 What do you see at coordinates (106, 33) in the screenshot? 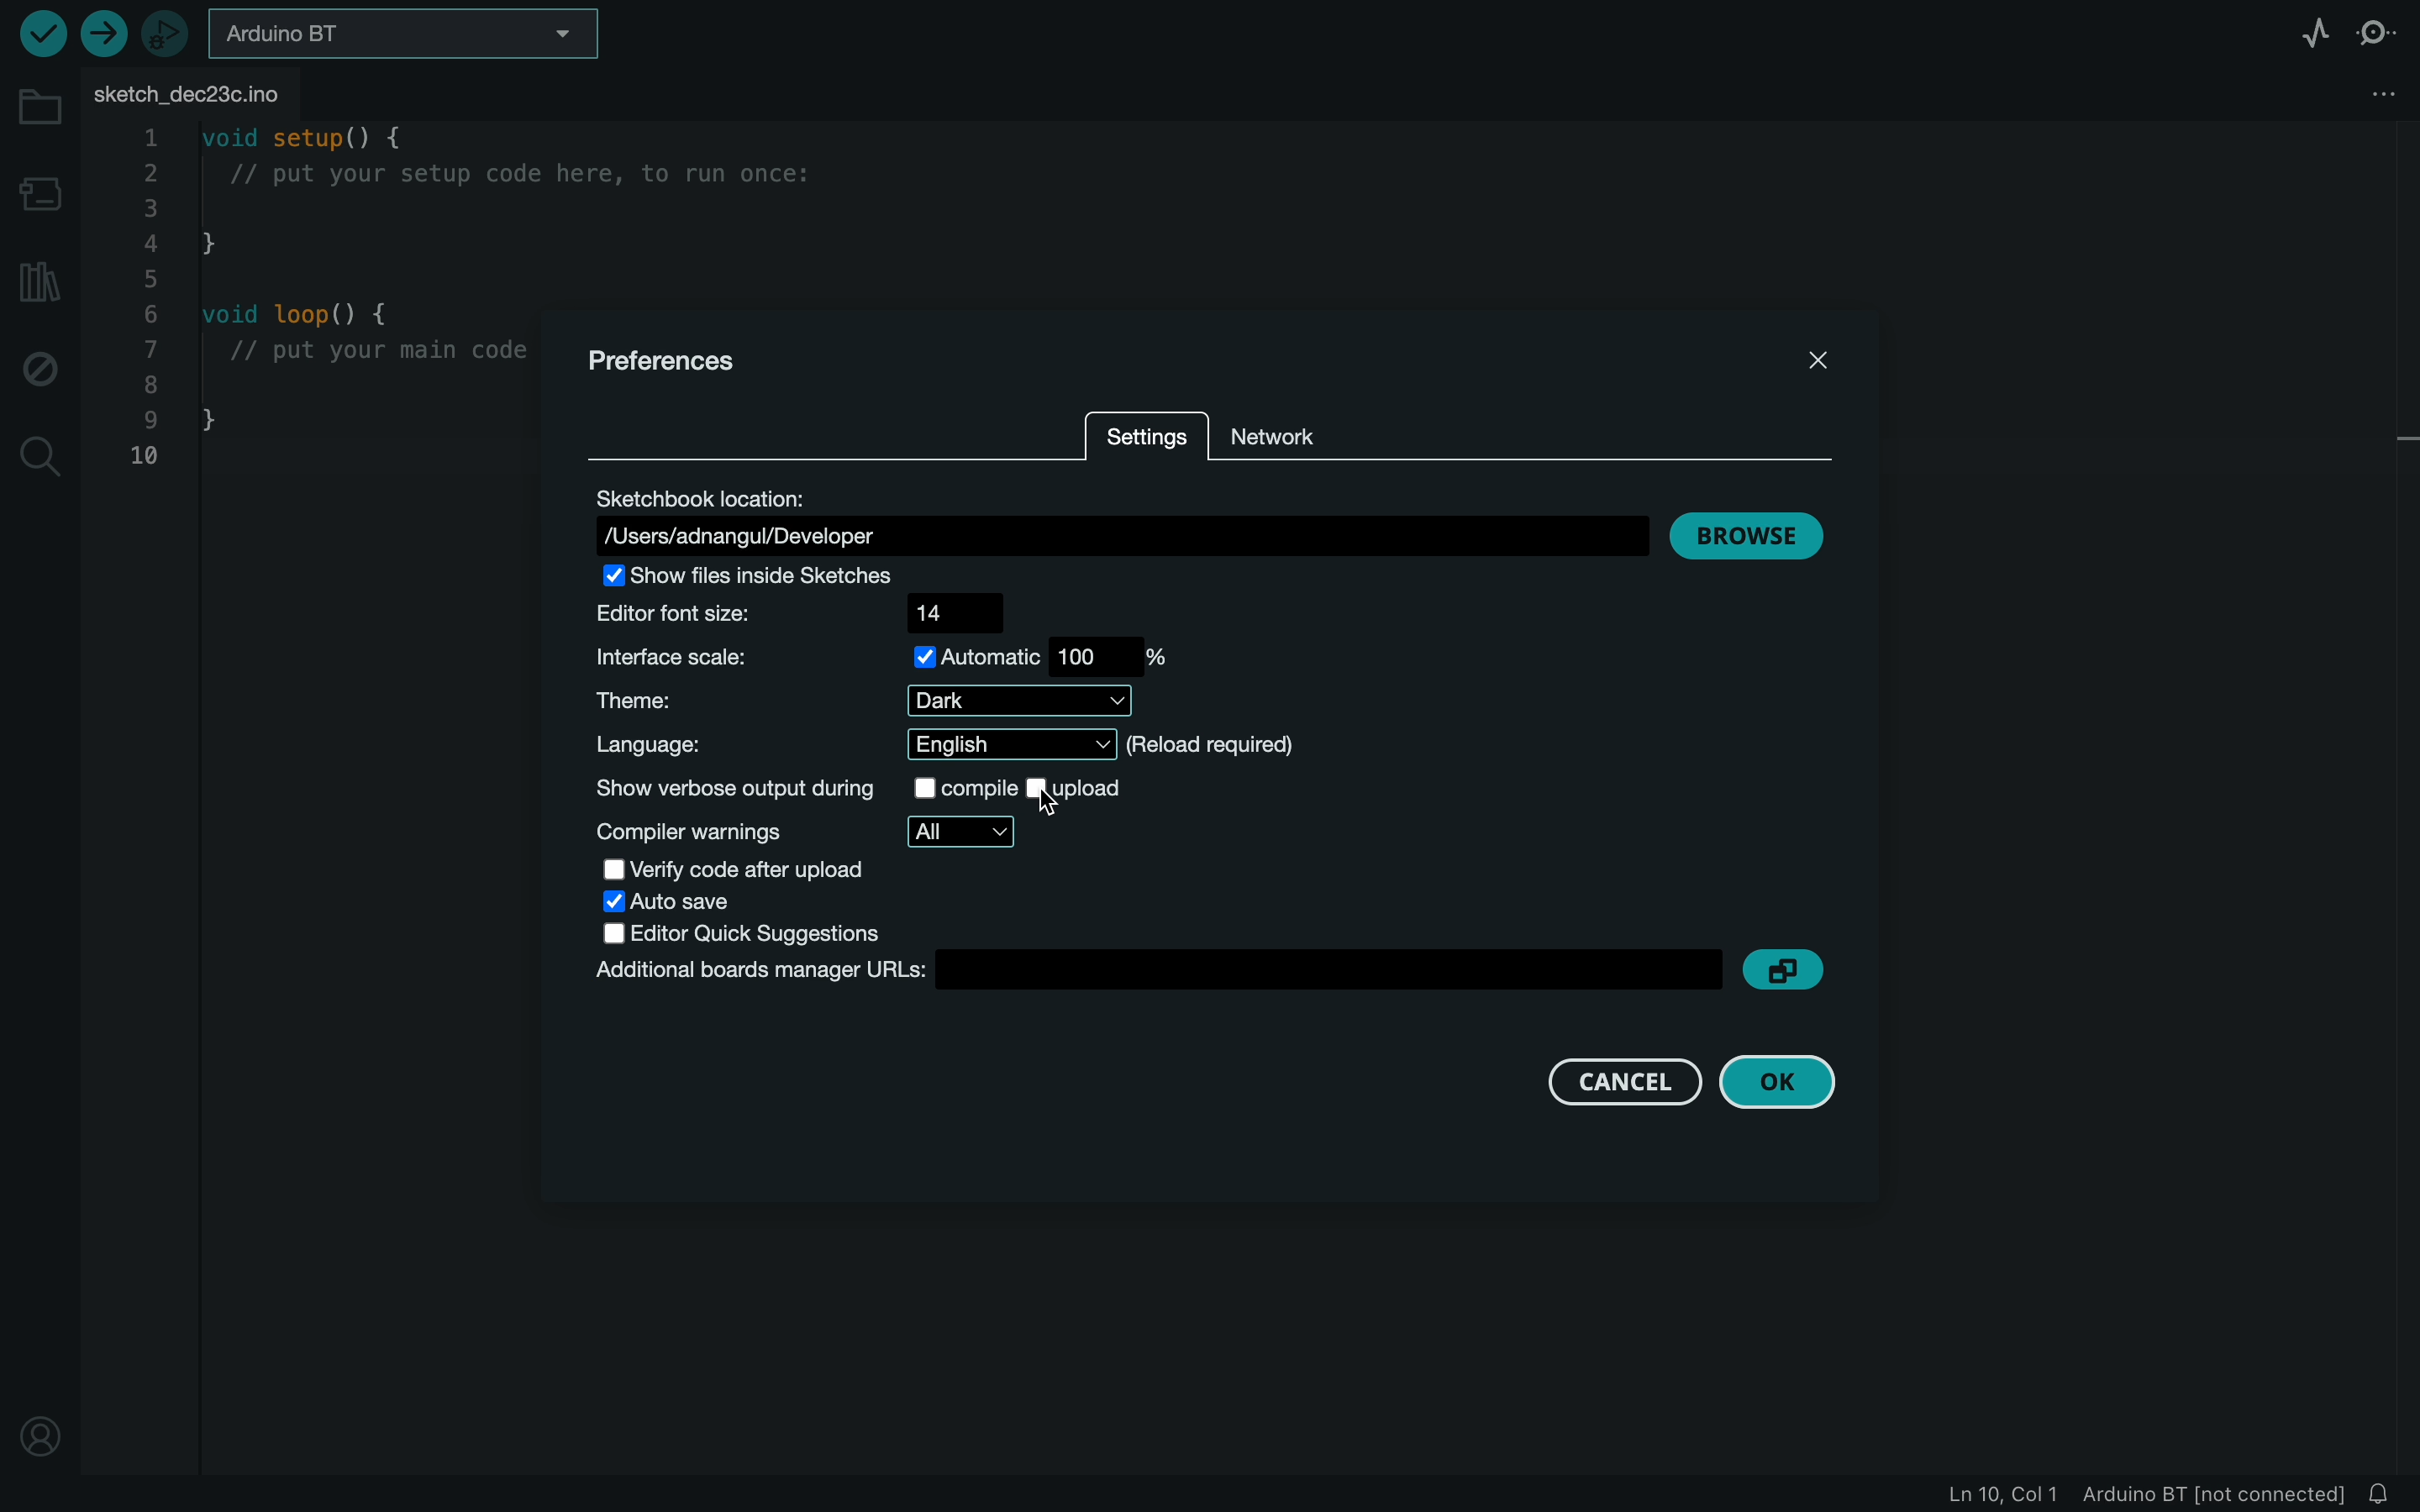
I see `upload` at bounding box center [106, 33].